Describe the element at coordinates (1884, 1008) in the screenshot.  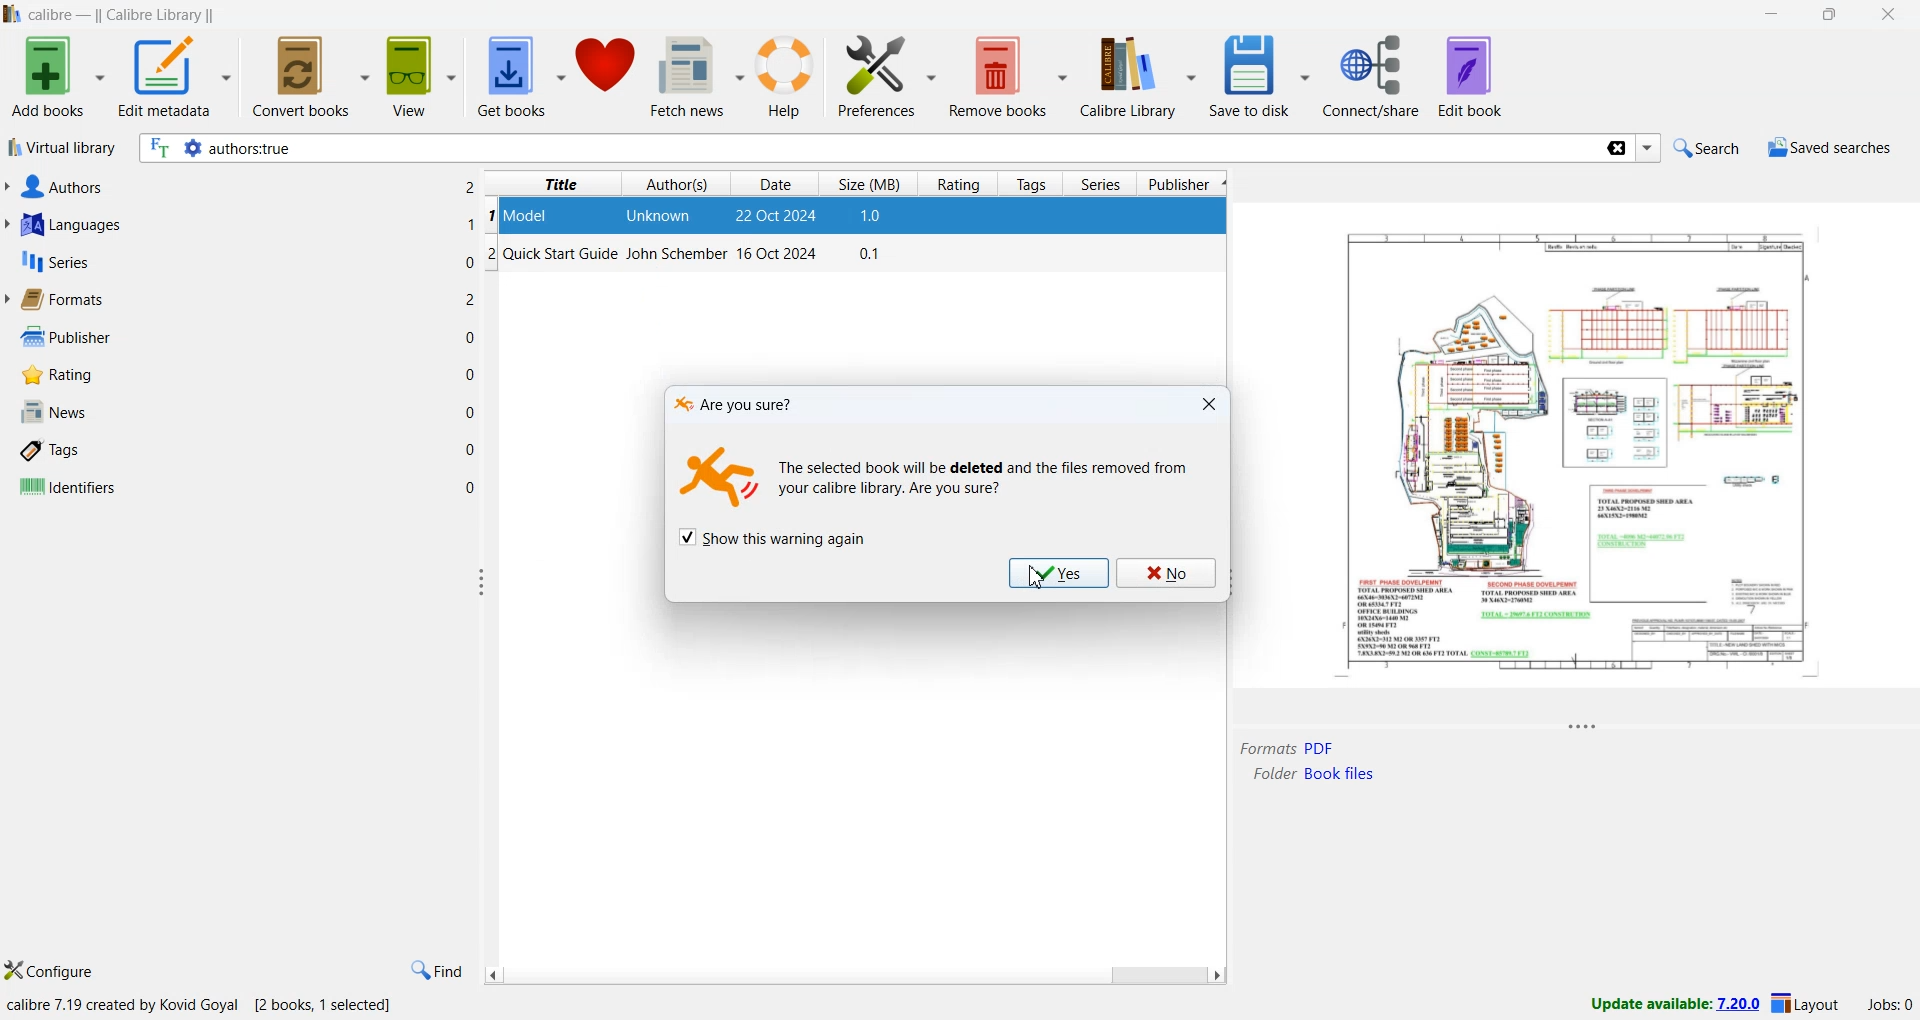
I see `jobs` at that location.